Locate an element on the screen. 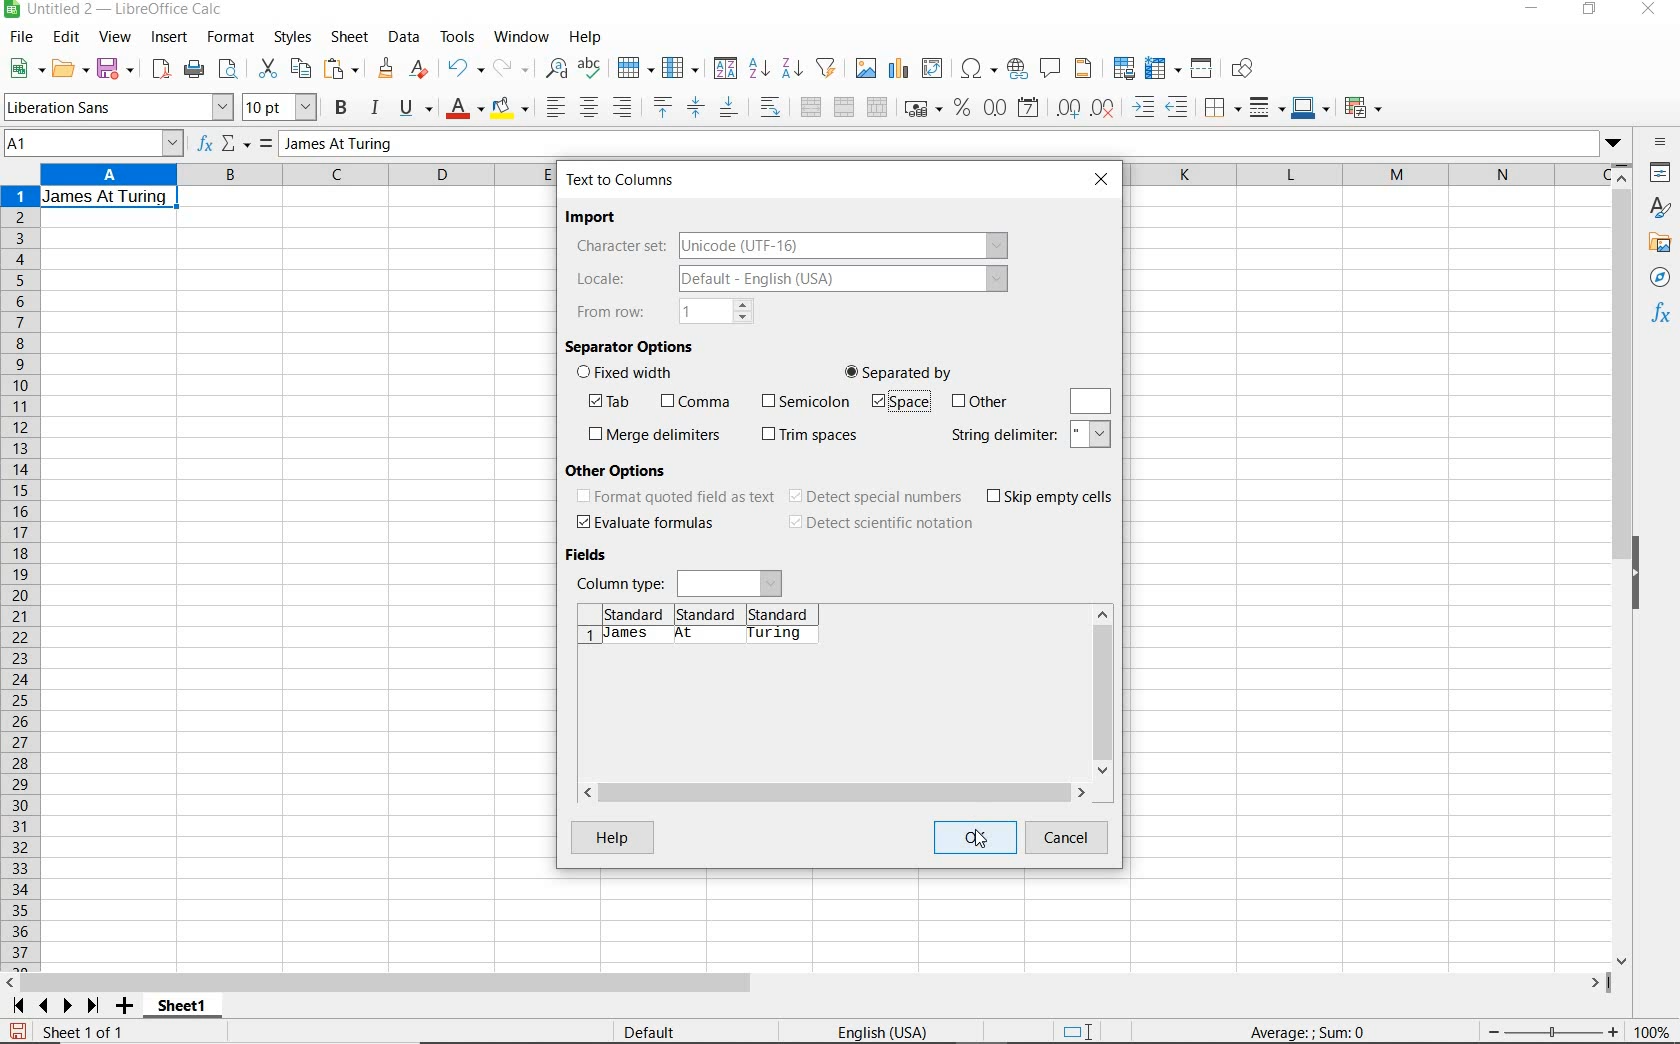 This screenshot has height=1044, width=1680. column type is located at coordinates (679, 582).